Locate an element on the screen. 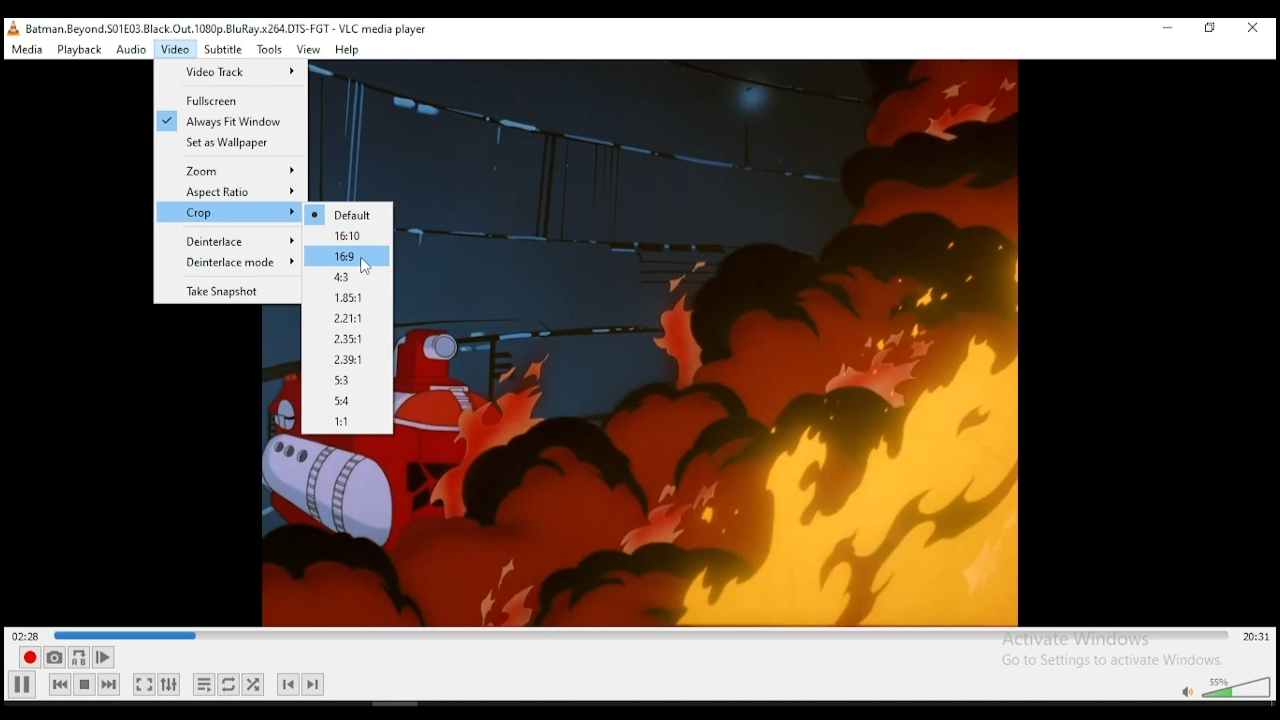 Image resolution: width=1280 pixels, height=720 pixels. next chapter is located at coordinates (313, 683).